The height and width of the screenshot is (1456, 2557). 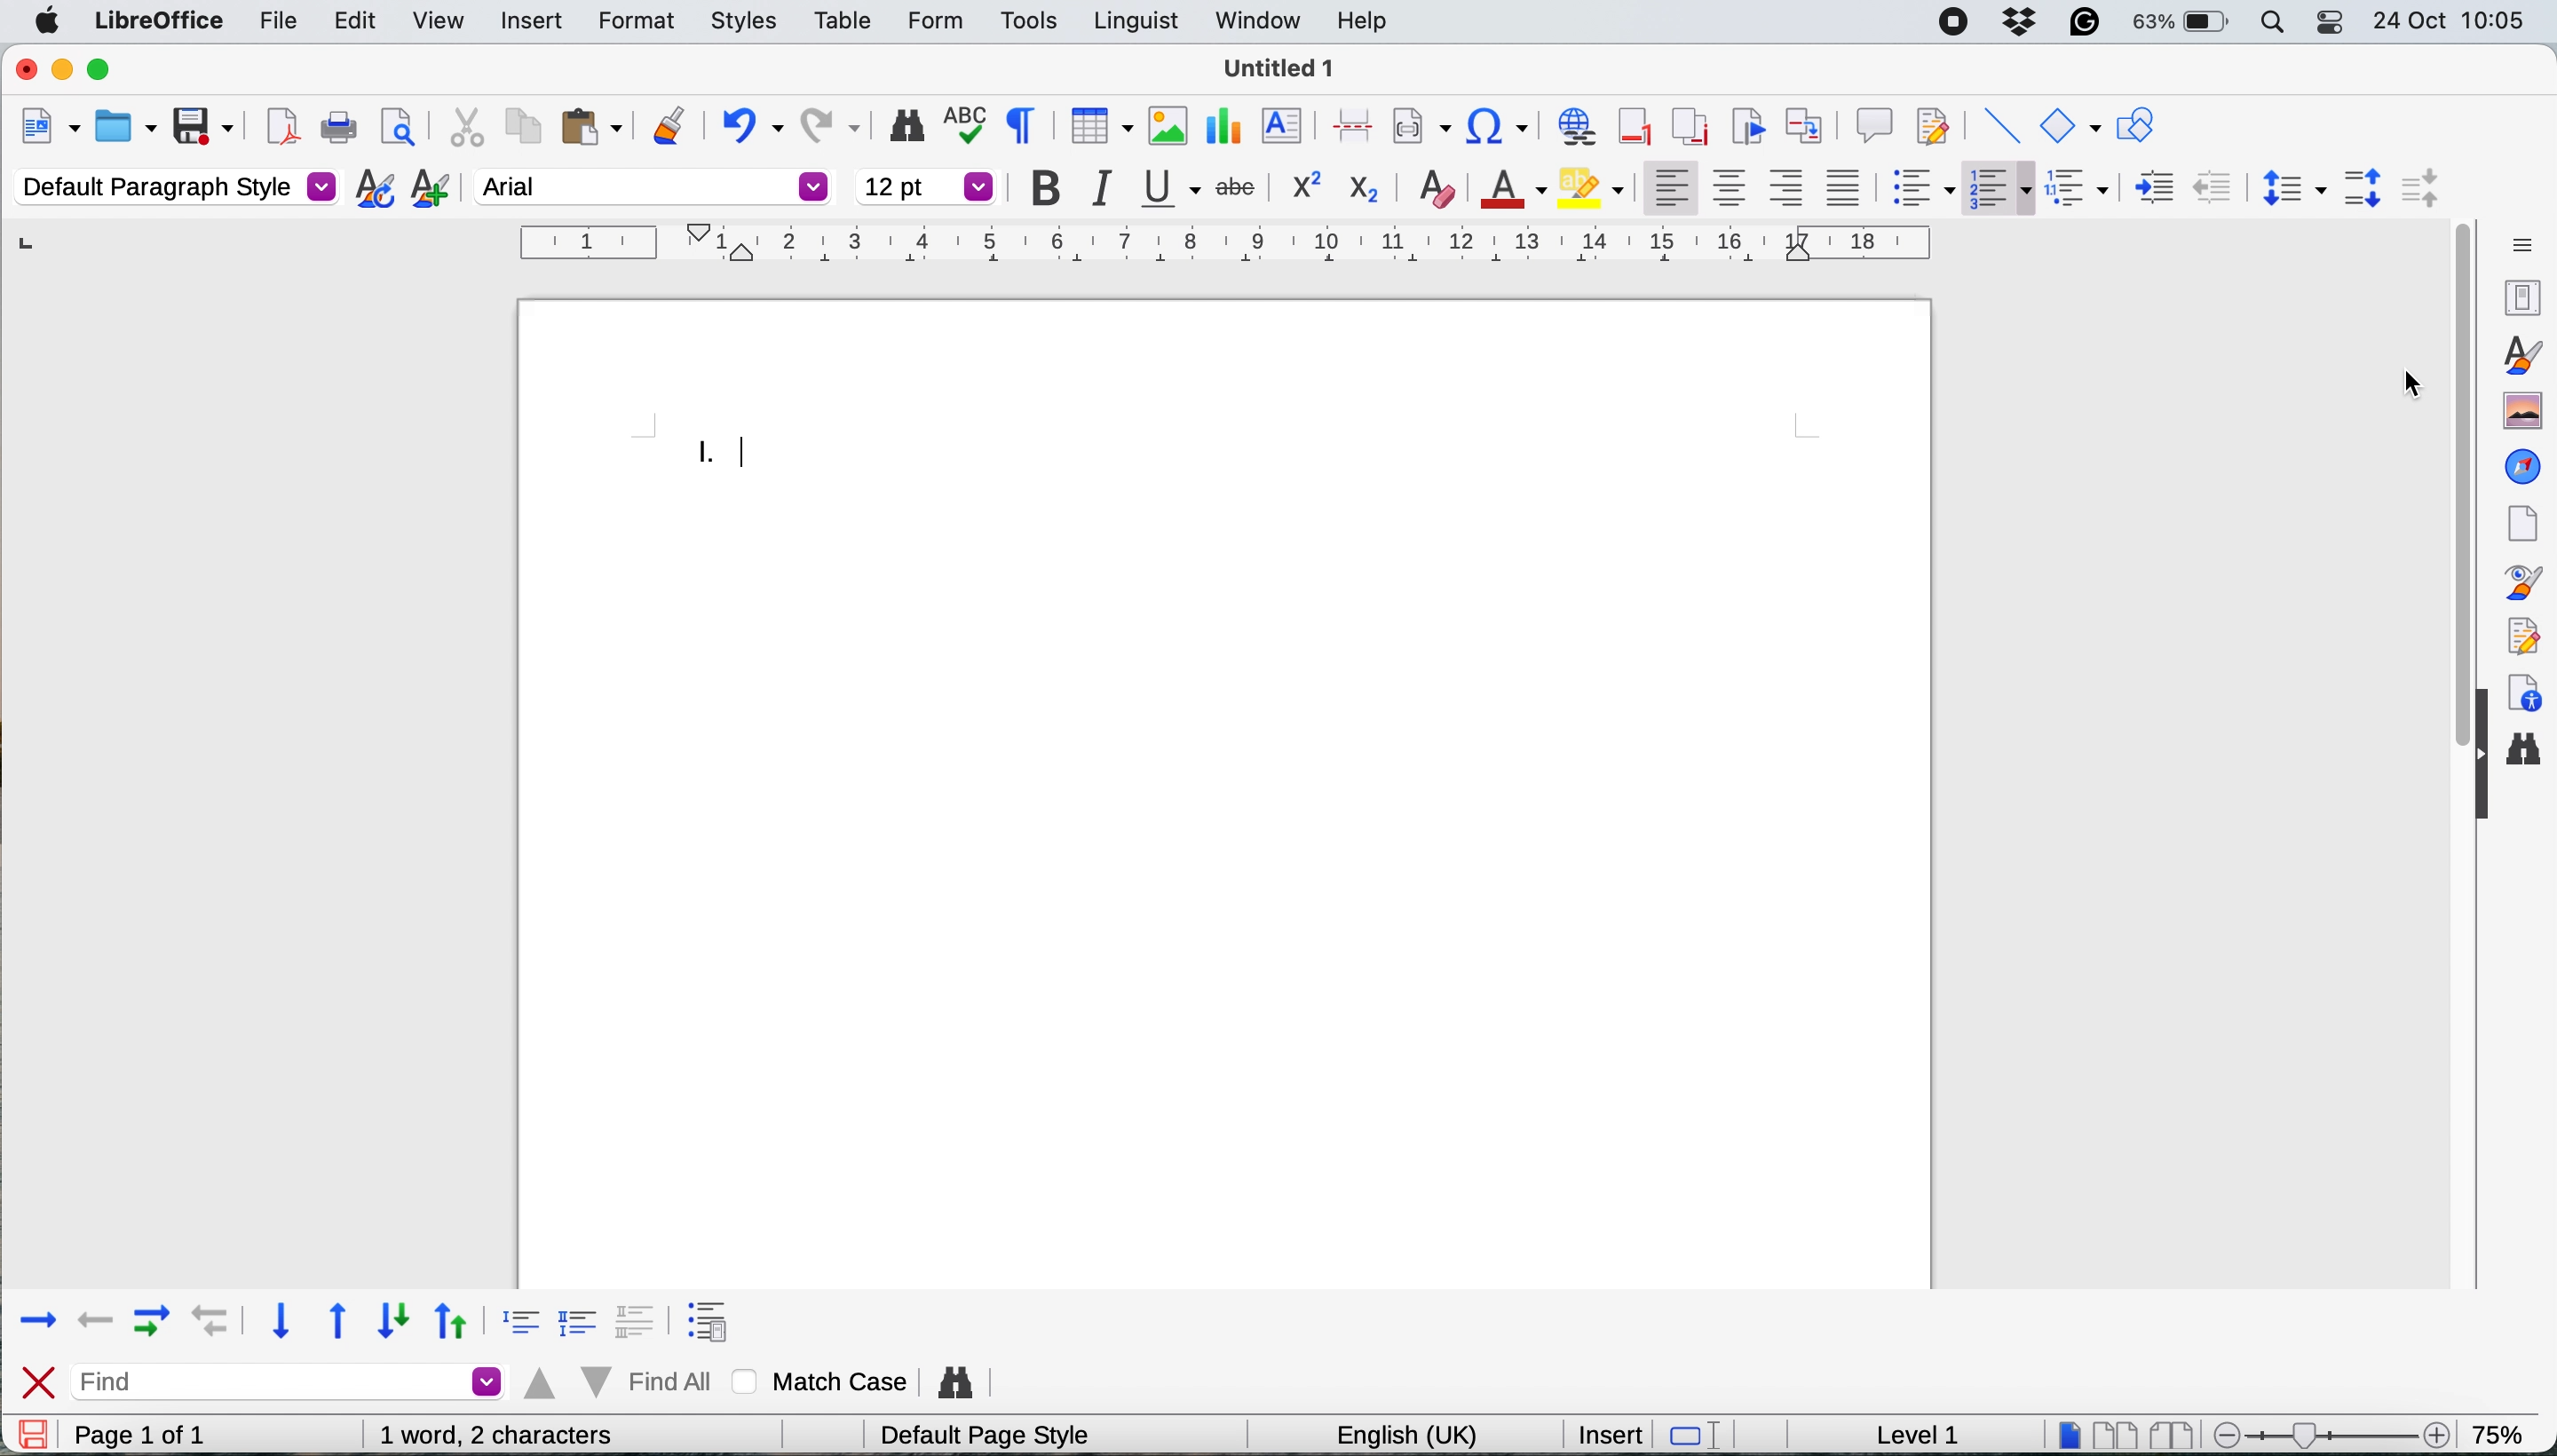 What do you see at coordinates (522, 1434) in the screenshot?
I see `0 words, 0 characters` at bounding box center [522, 1434].